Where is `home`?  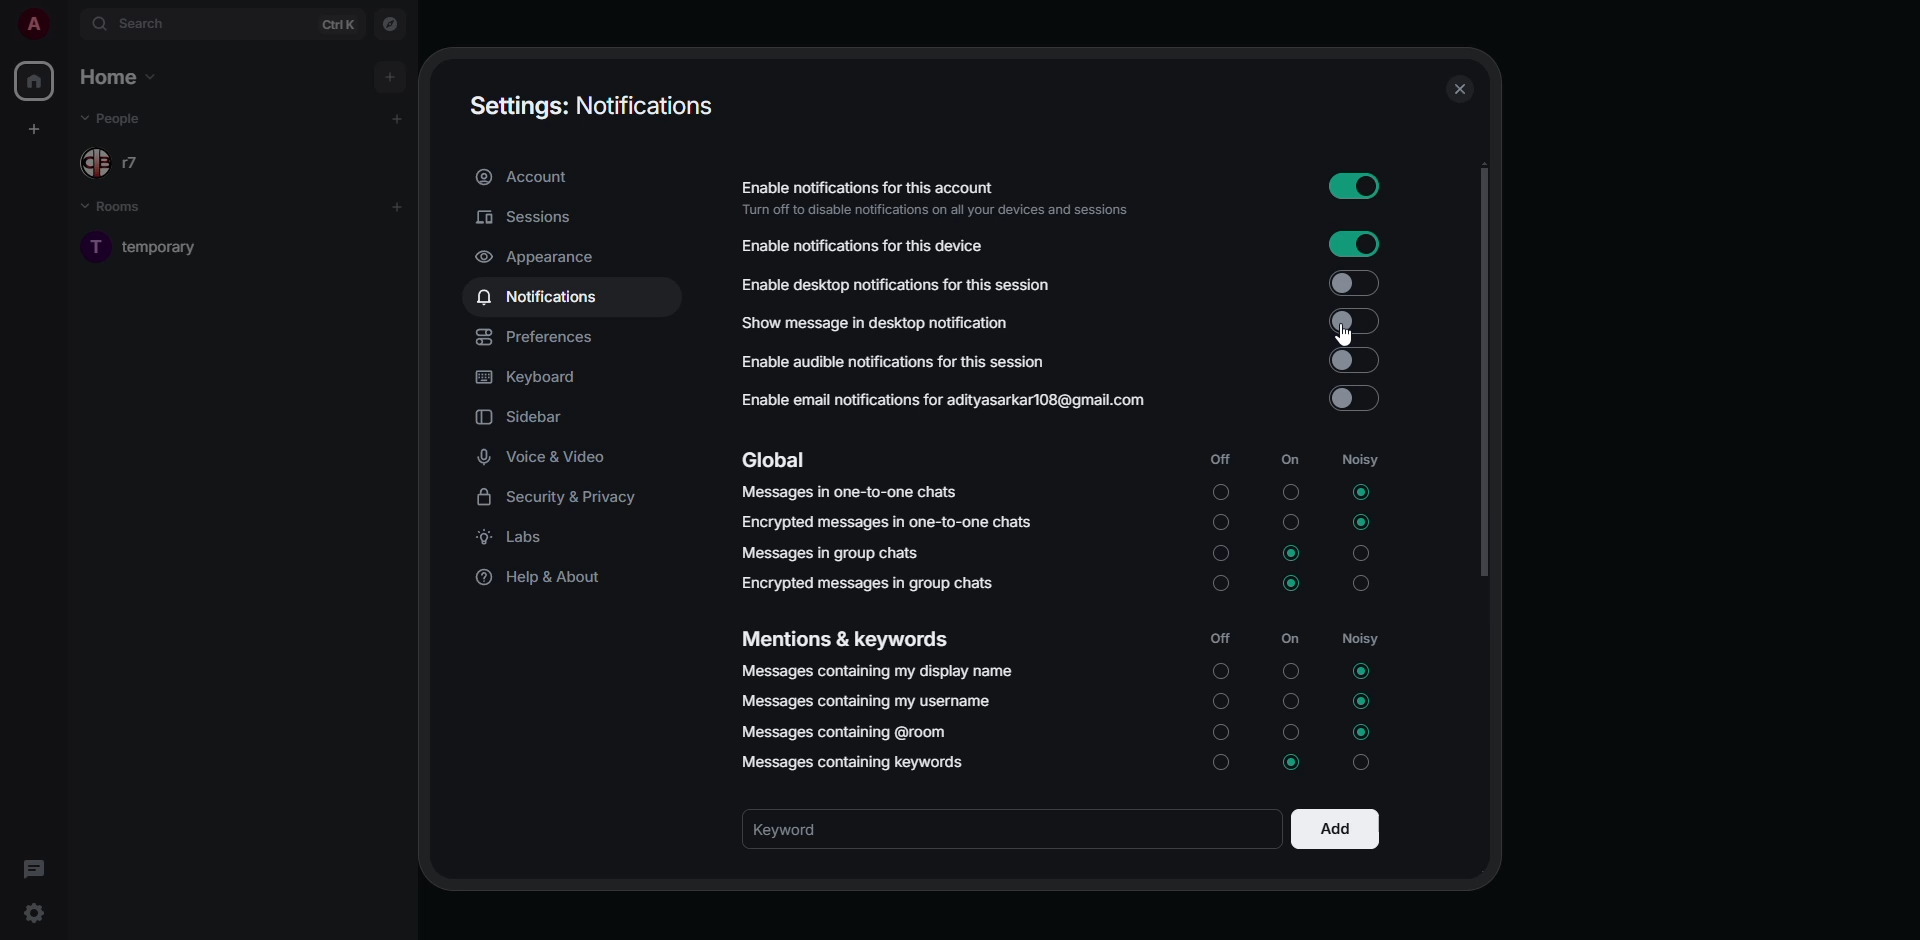 home is located at coordinates (38, 82).